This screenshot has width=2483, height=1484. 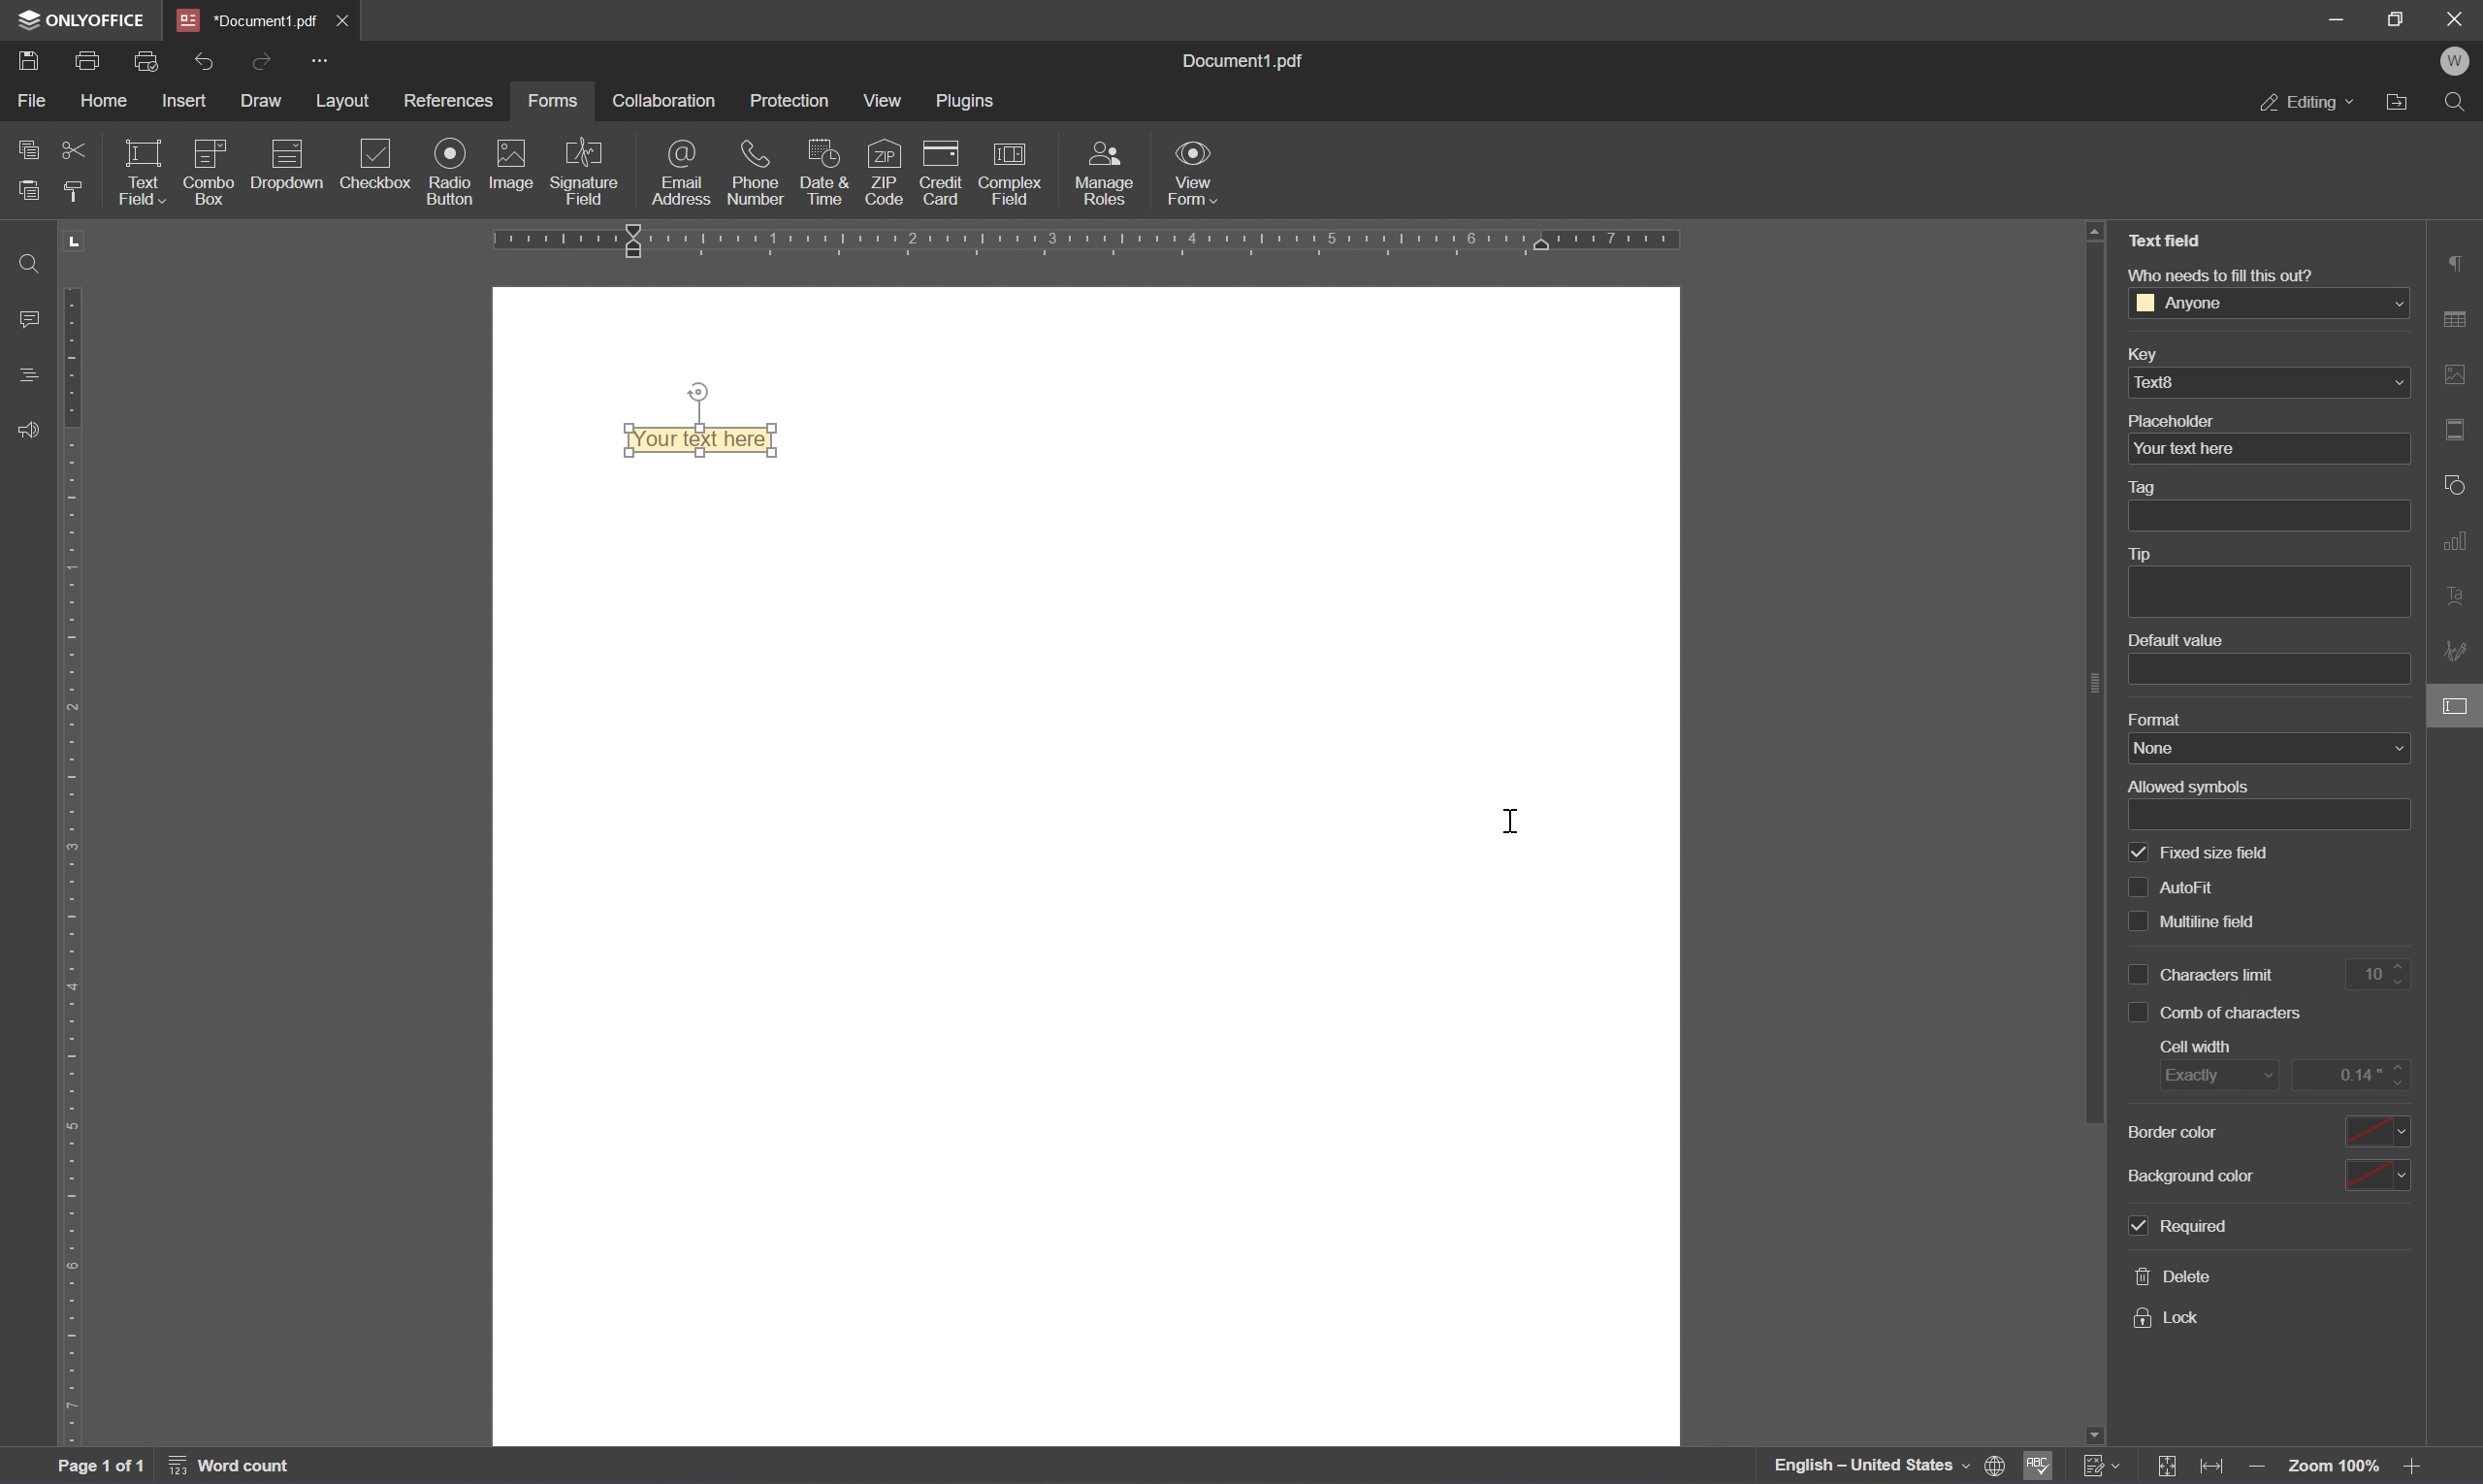 What do you see at coordinates (2349, 1072) in the screenshot?
I see `value change` at bounding box center [2349, 1072].